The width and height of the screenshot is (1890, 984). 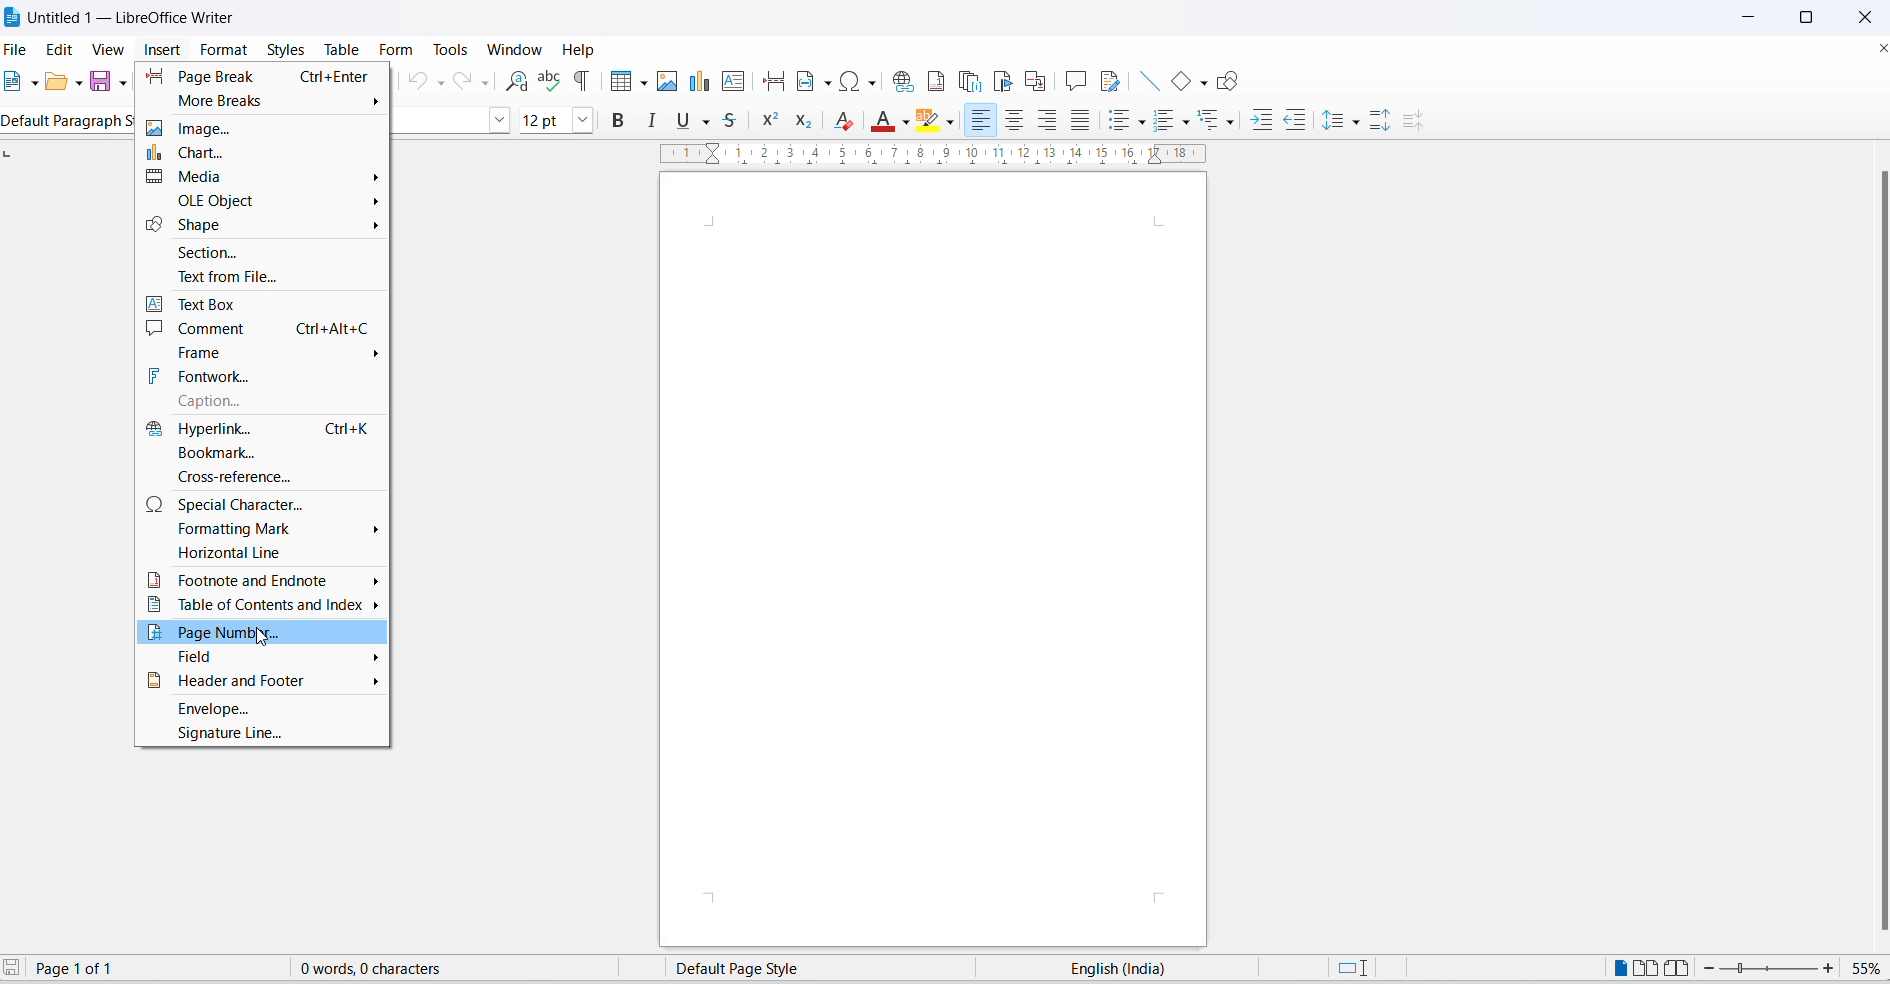 What do you see at coordinates (699, 82) in the screenshot?
I see `insert charts` at bounding box center [699, 82].